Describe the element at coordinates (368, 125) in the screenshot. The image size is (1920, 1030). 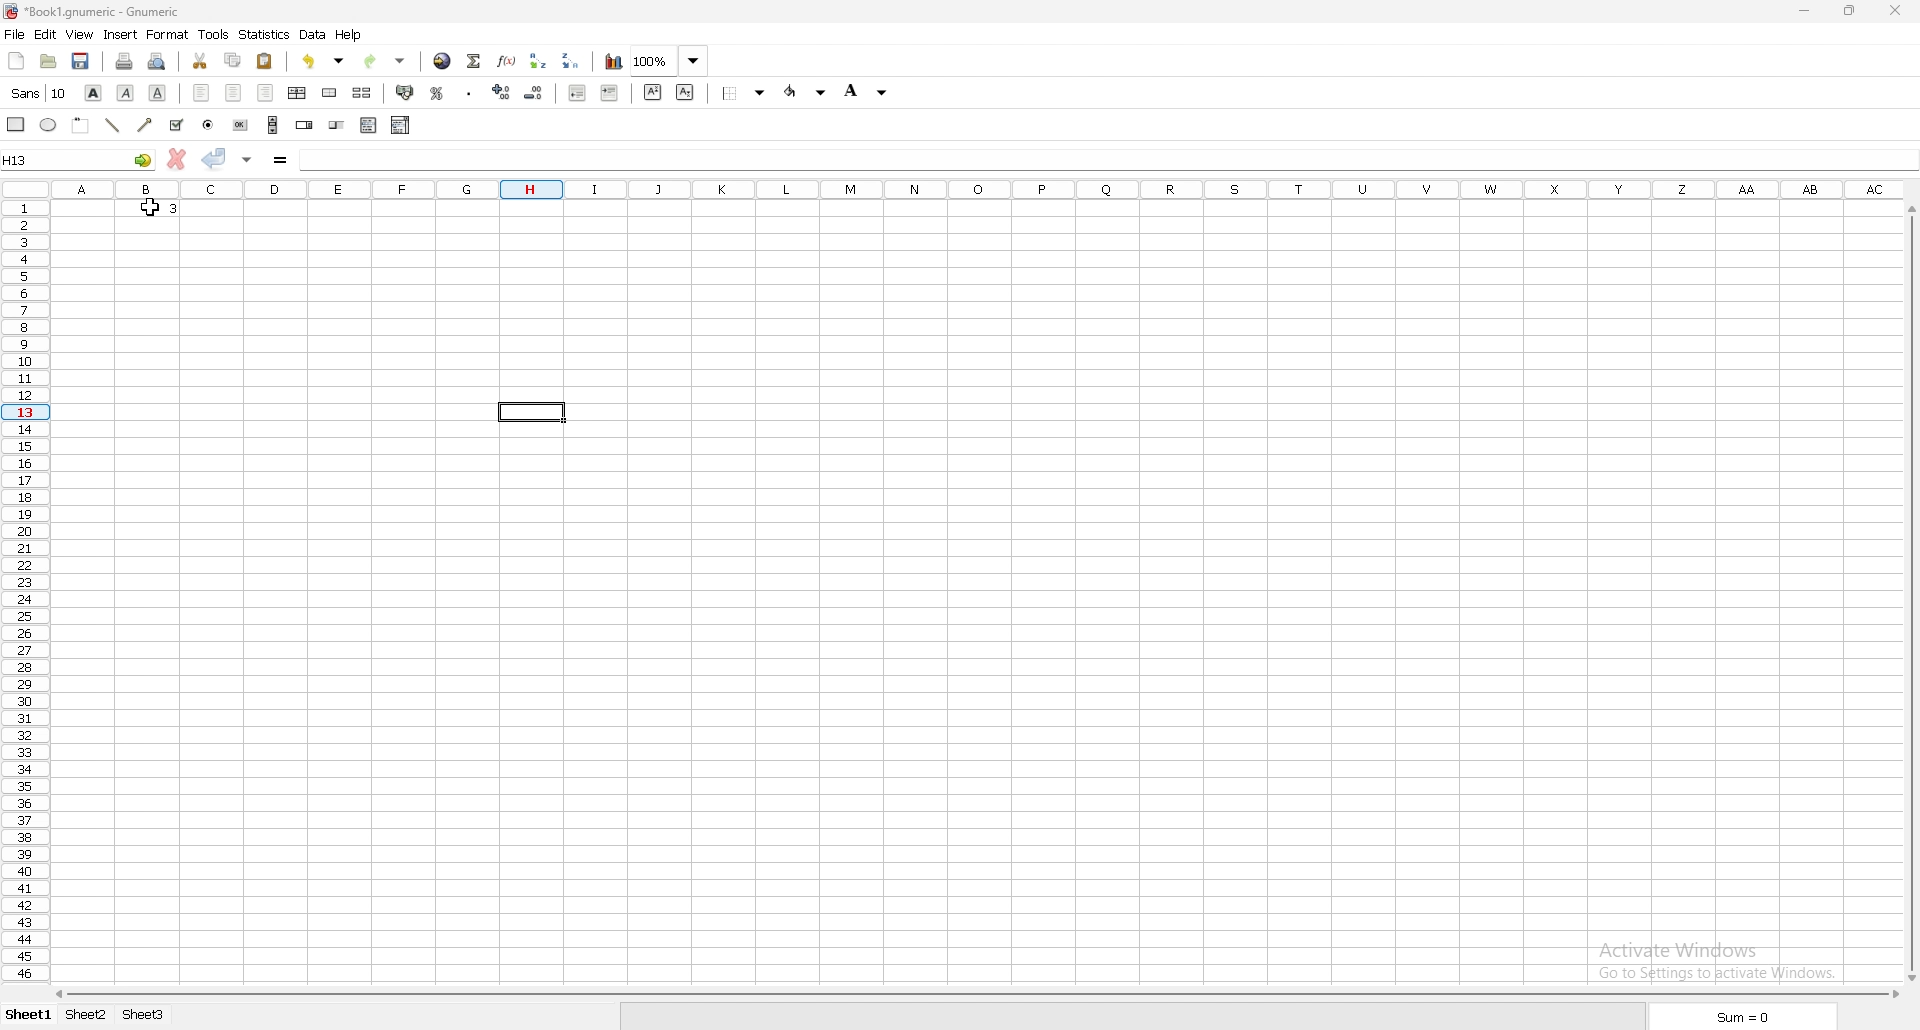
I see `list` at that location.